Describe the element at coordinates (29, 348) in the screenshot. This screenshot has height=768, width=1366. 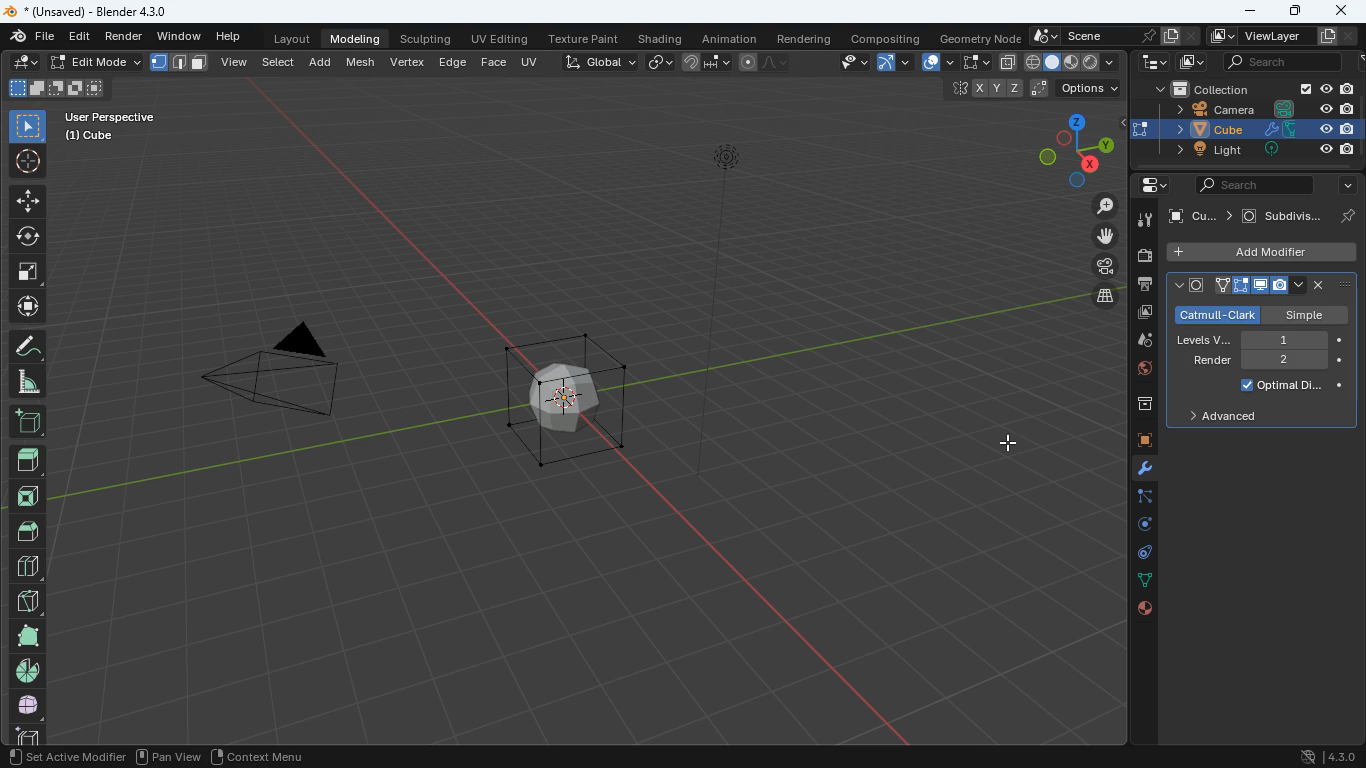
I see `draw` at that location.